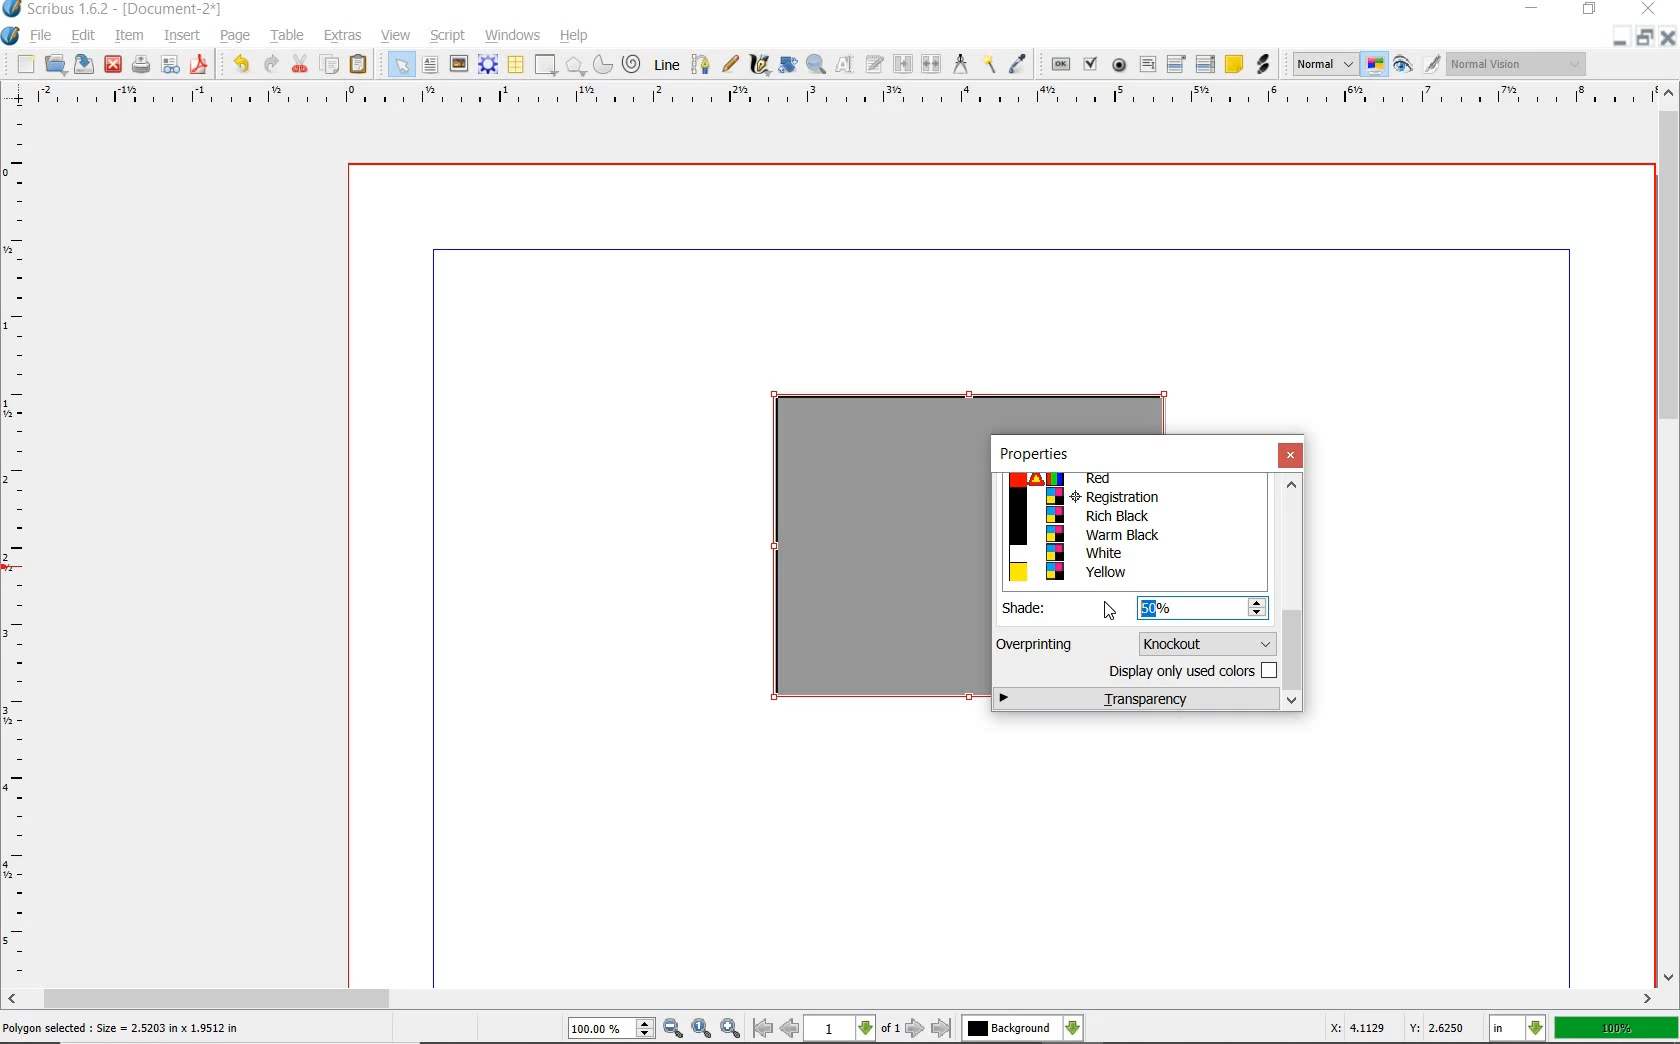  Describe the element at coordinates (143, 67) in the screenshot. I see `print` at that location.